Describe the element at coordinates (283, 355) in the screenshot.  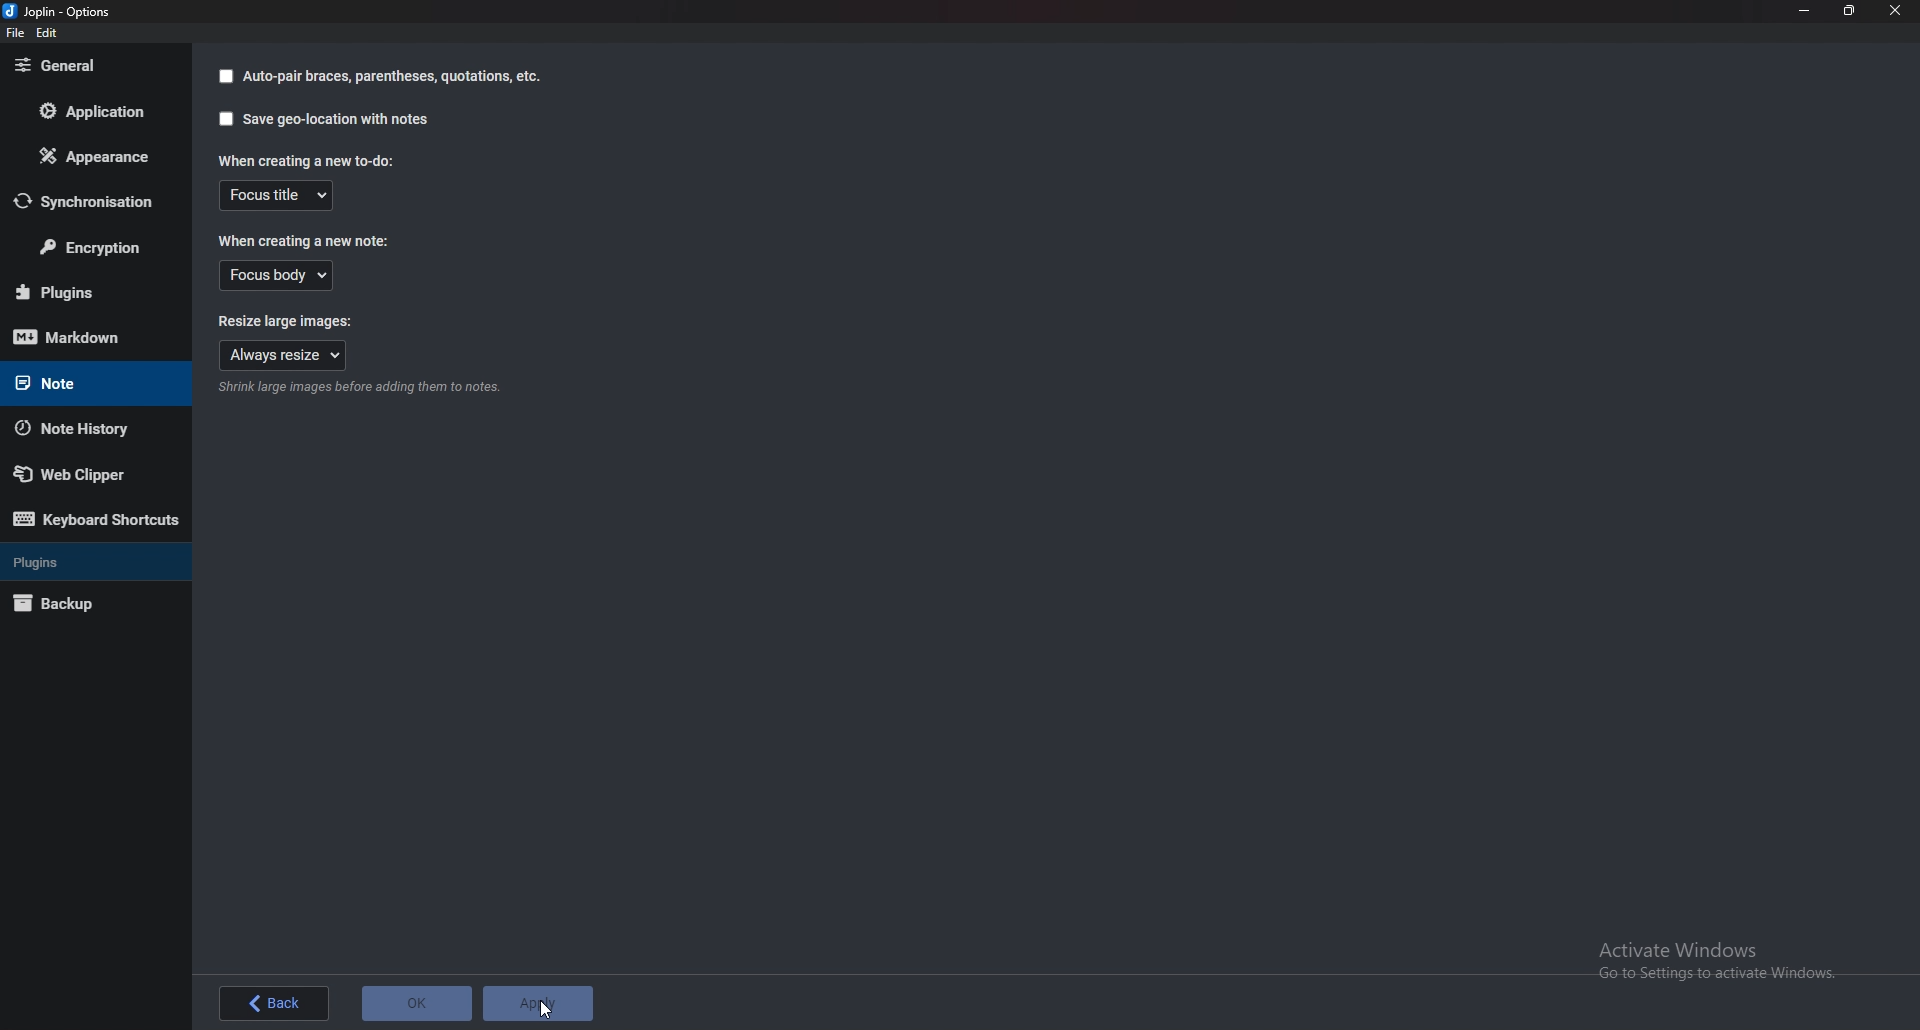
I see `Never resize` at that location.